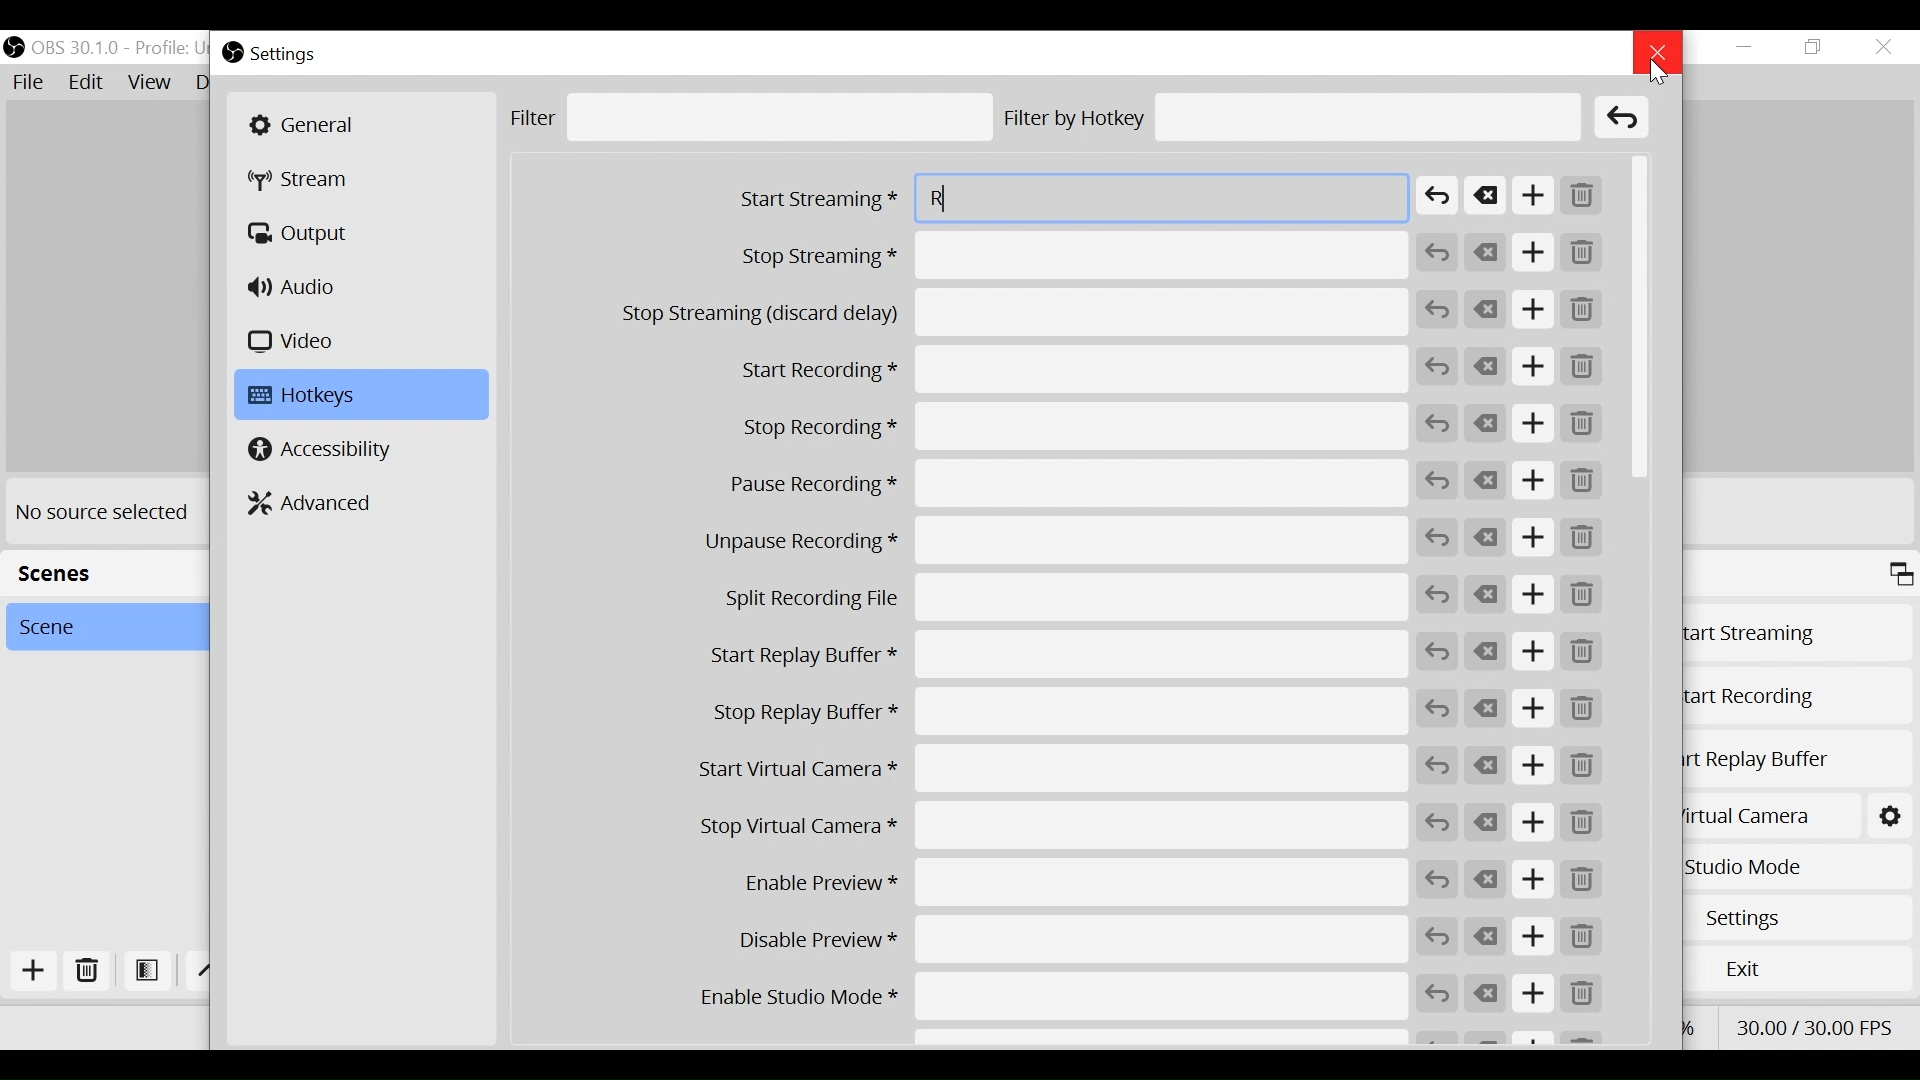  I want to click on Add, so click(1533, 537).